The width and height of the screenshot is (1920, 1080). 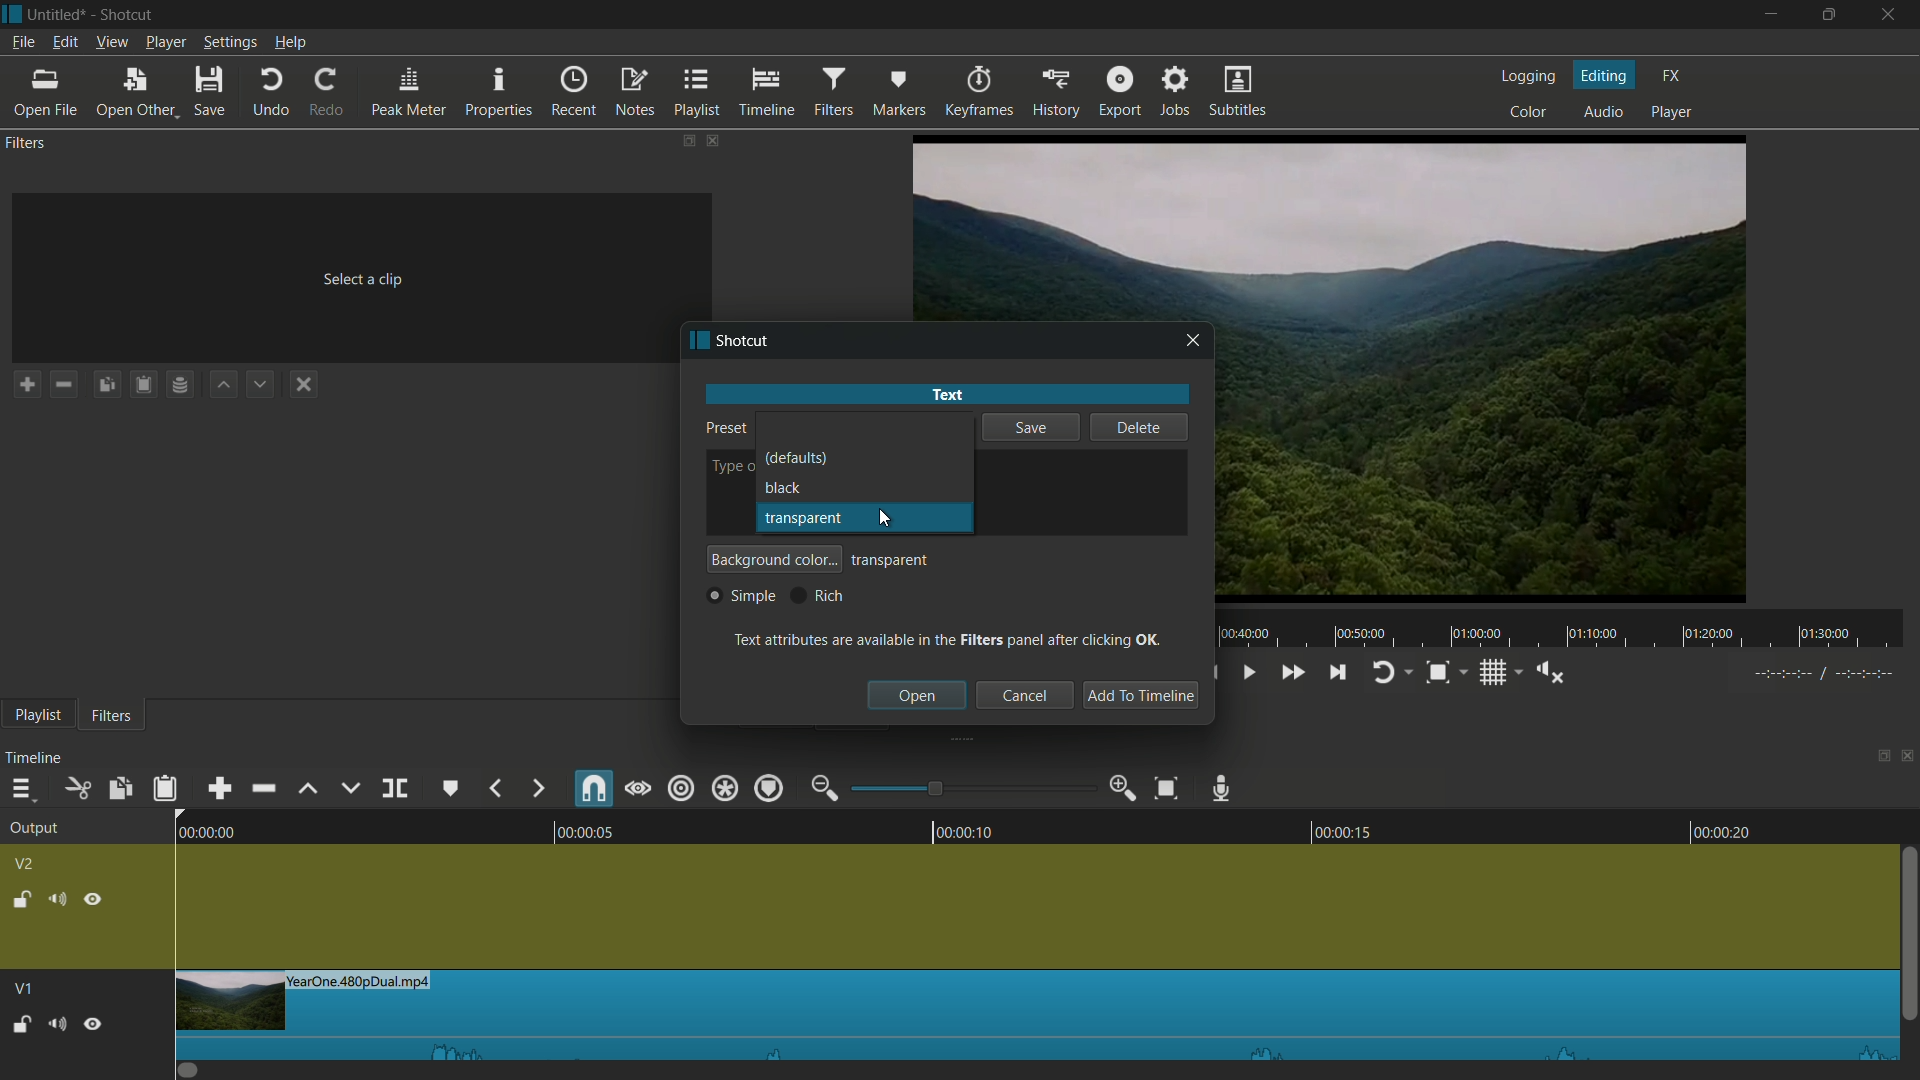 What do you see at coordinates (354, 272) in the screenshot?
I see `Select a clip` at bounding box center [354, 272].